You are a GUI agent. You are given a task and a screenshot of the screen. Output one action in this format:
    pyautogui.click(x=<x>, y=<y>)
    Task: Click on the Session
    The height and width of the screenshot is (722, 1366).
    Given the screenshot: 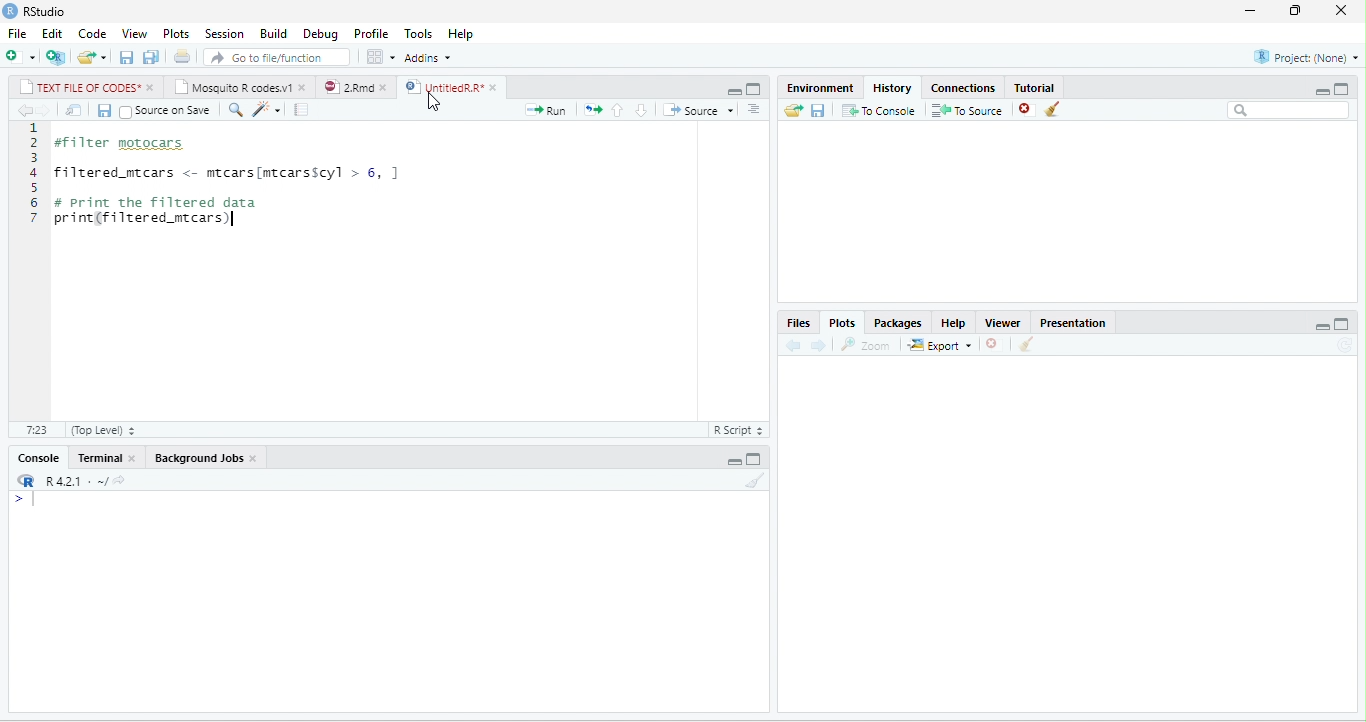 What is the action you would take?
    pyautogui.click(x=225, y=33)
    